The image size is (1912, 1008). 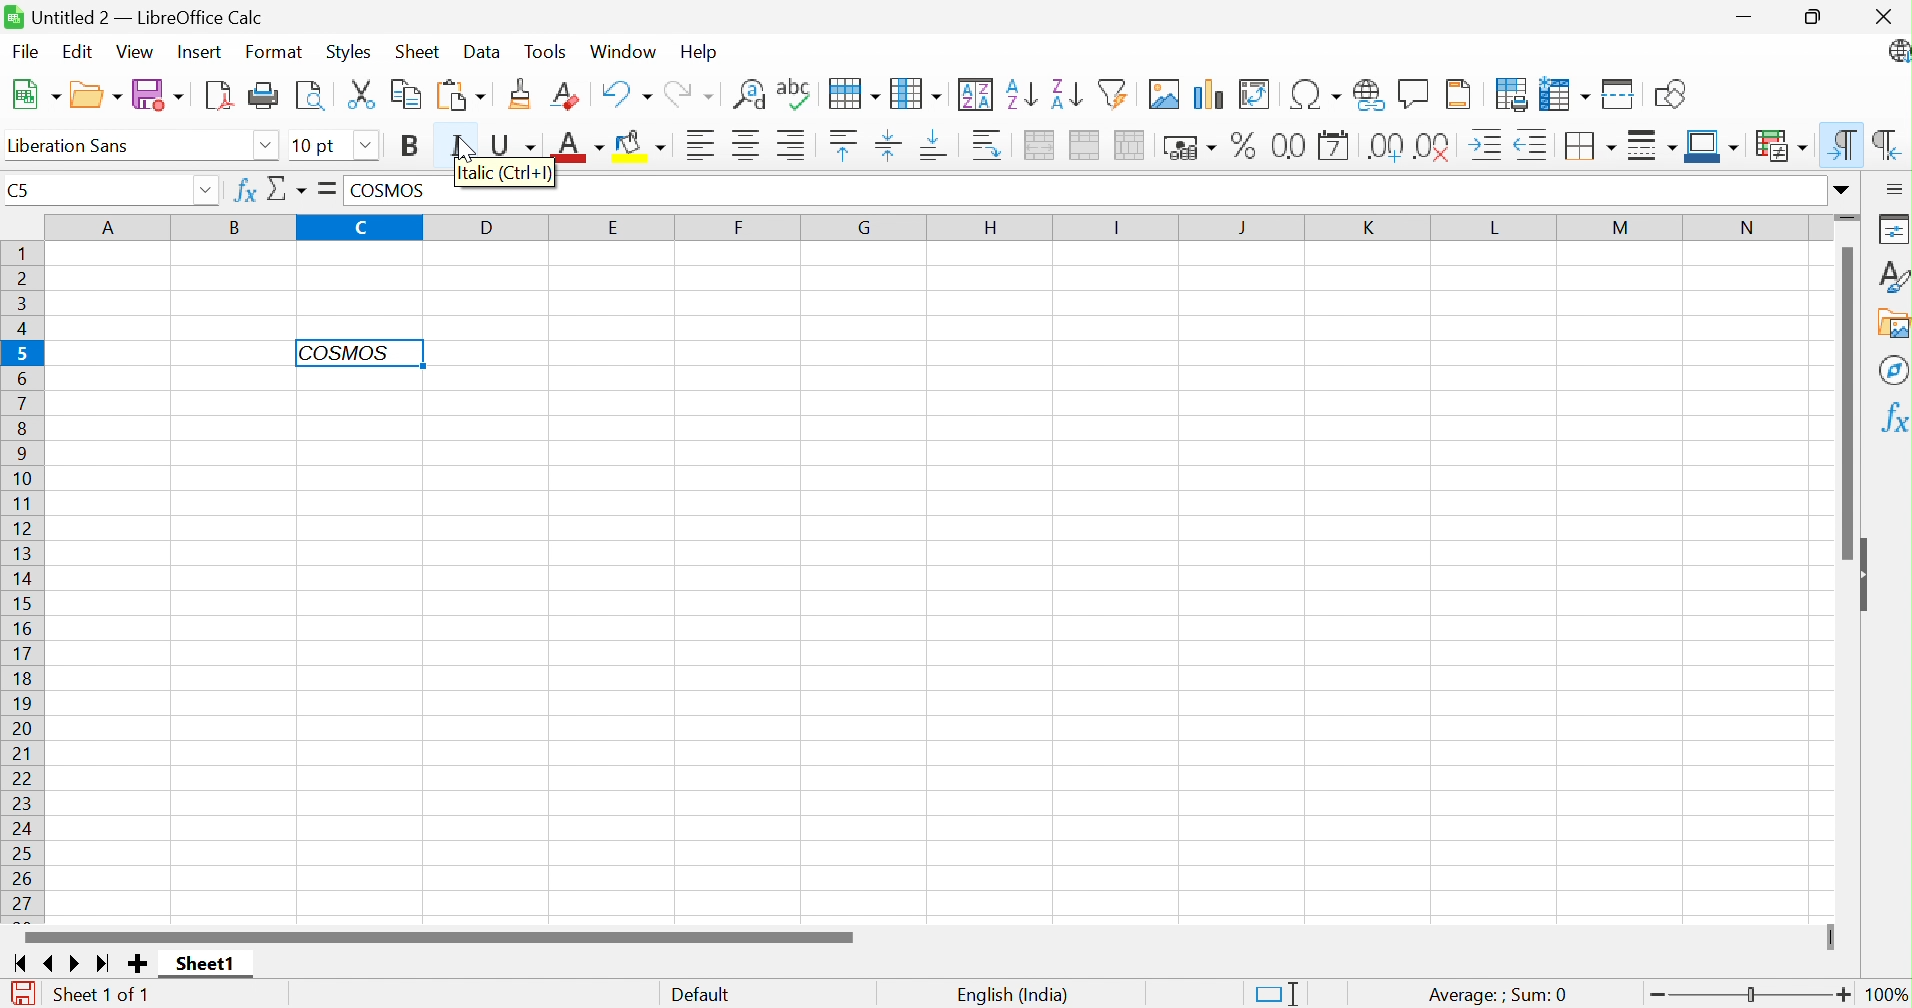 I want to click on Scroll to first sheet, so click(x=17, y=962).